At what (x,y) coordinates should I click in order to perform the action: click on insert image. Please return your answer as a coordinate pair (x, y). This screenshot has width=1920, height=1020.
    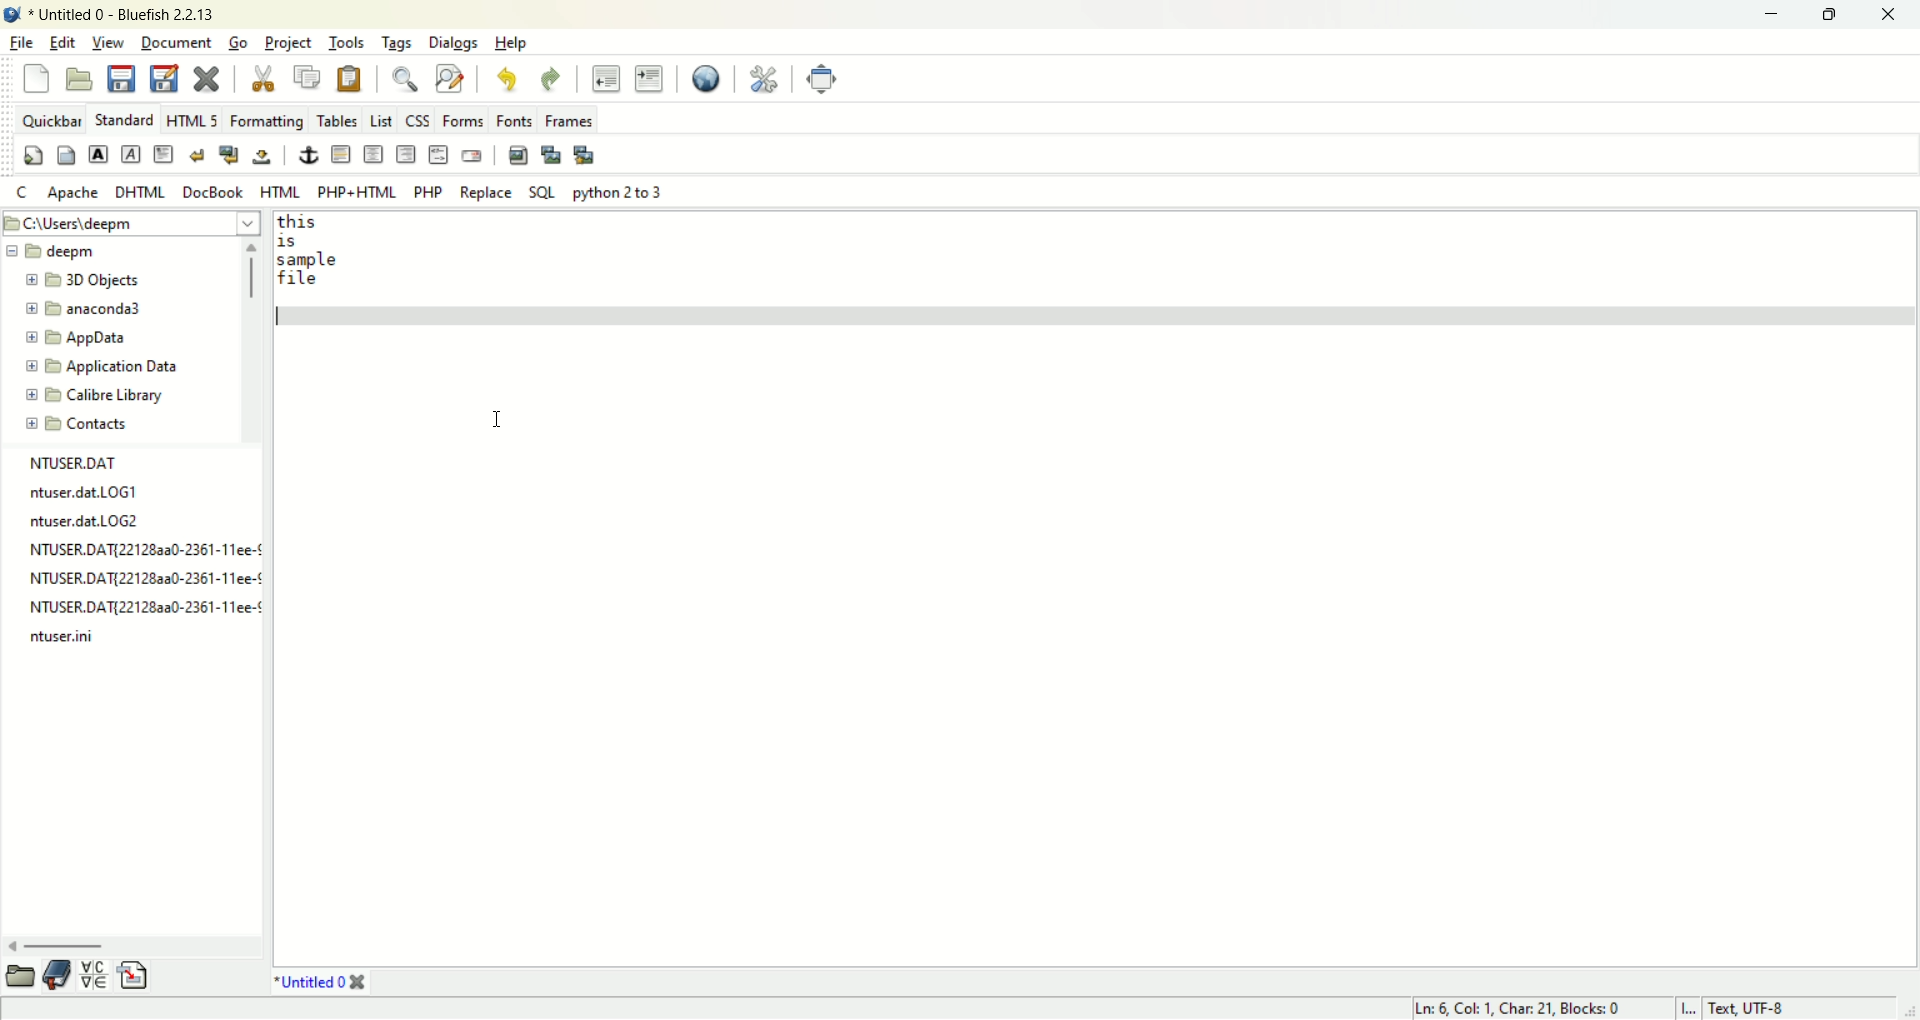
    Looking at the image, I should click on (516, 155).